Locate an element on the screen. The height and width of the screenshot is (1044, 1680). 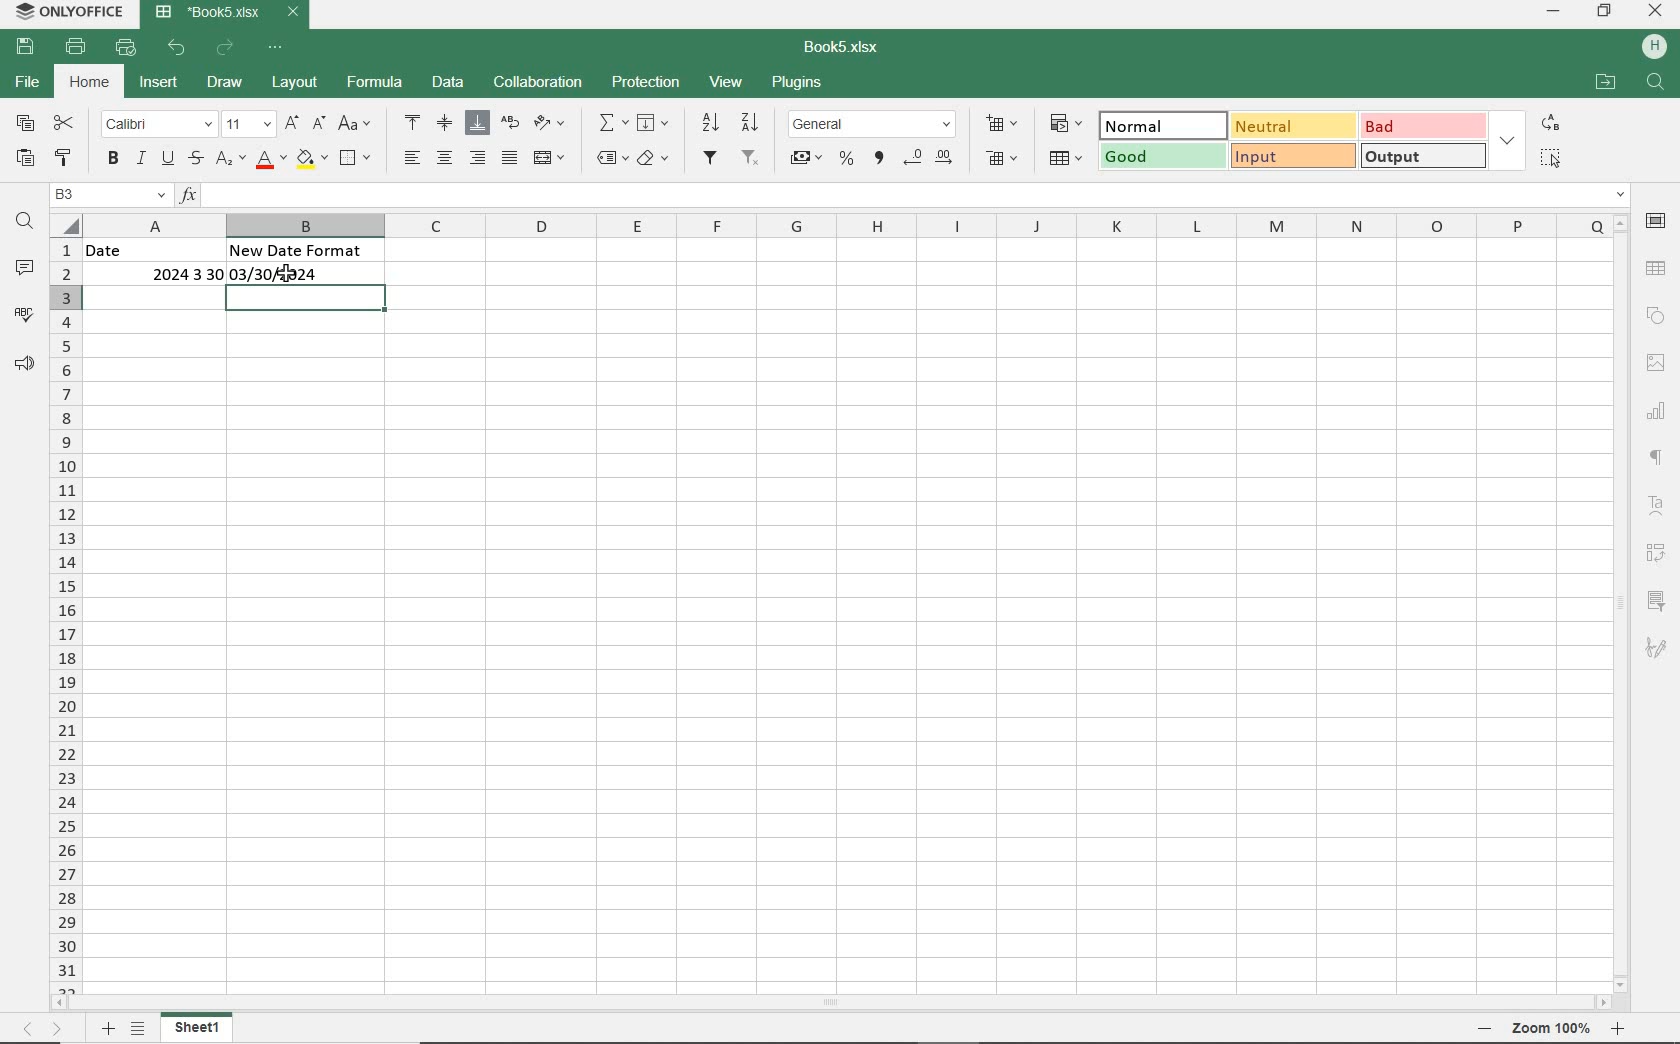
INSERT is located at coordinates (161, 84).